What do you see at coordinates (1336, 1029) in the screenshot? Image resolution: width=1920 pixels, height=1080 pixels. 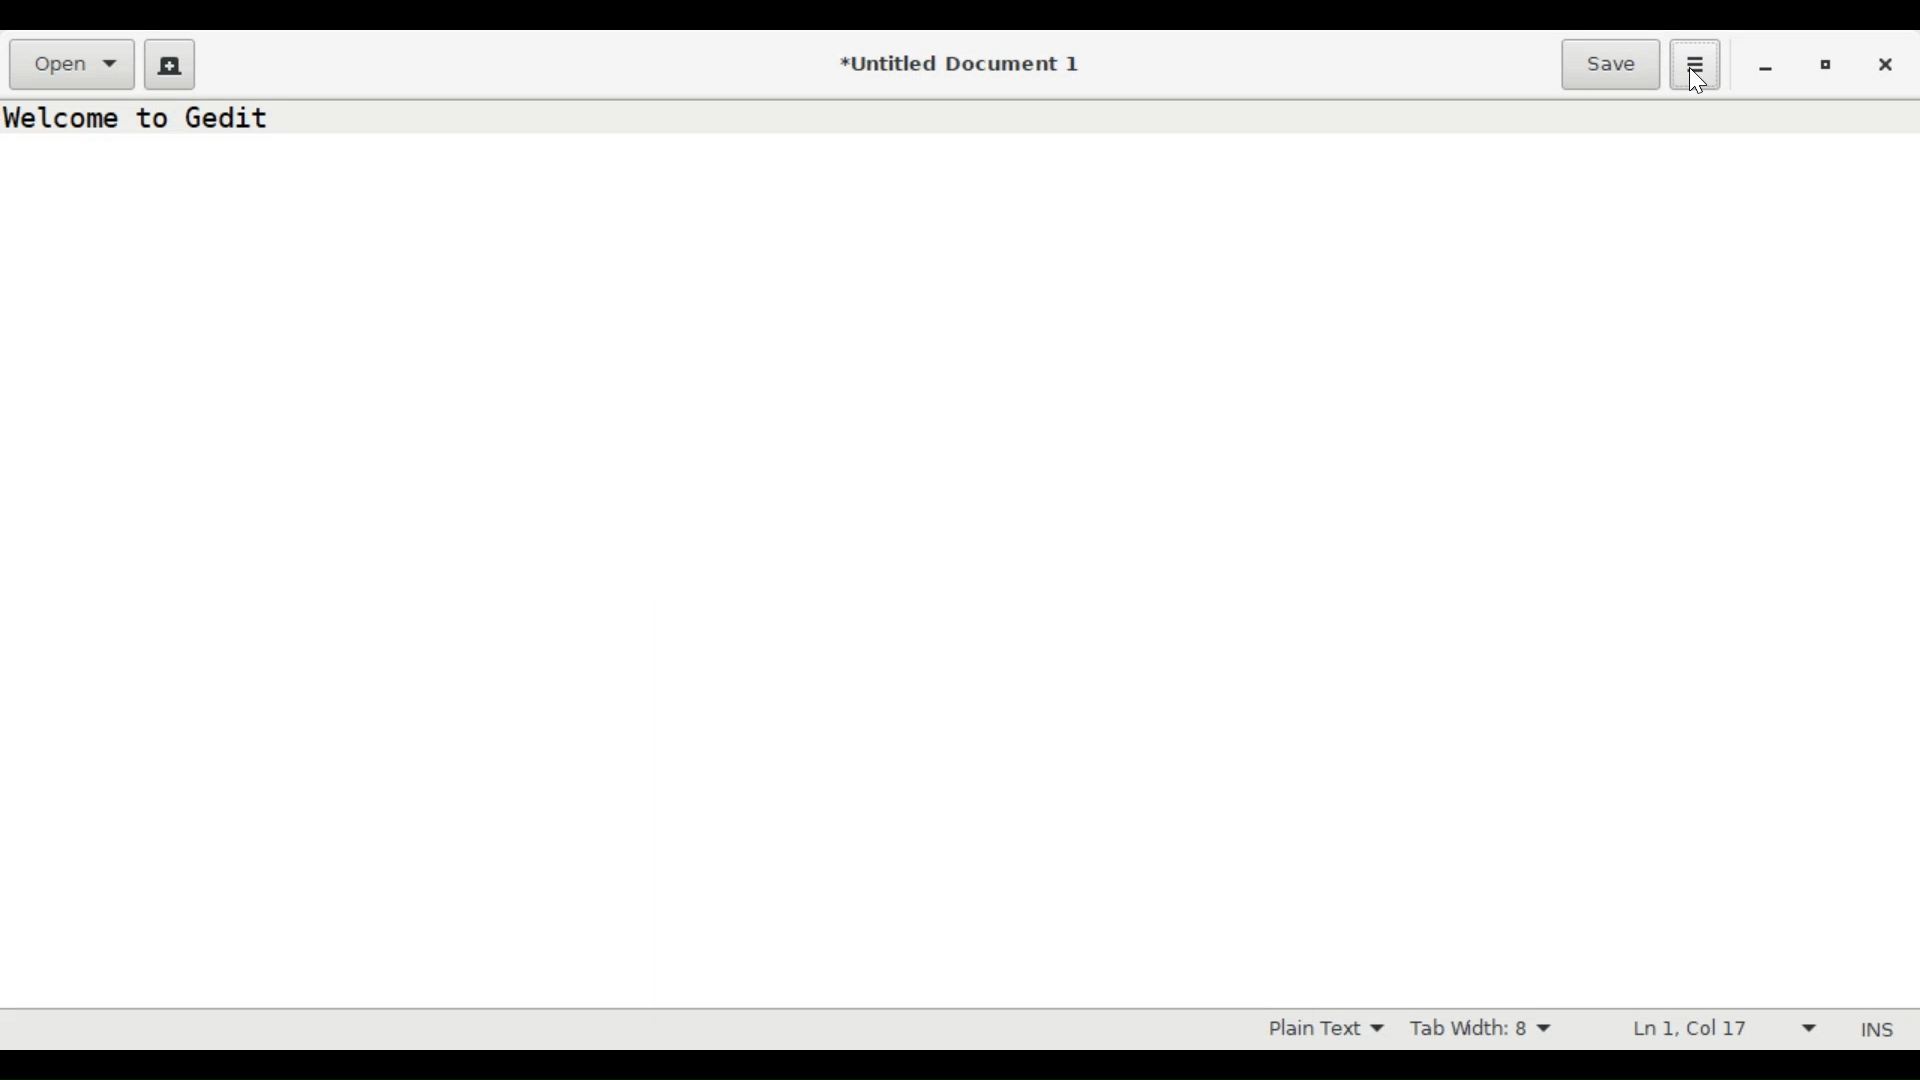 I see `Highlight Mode dropdown menu` at bounding box center [1336, 1029].